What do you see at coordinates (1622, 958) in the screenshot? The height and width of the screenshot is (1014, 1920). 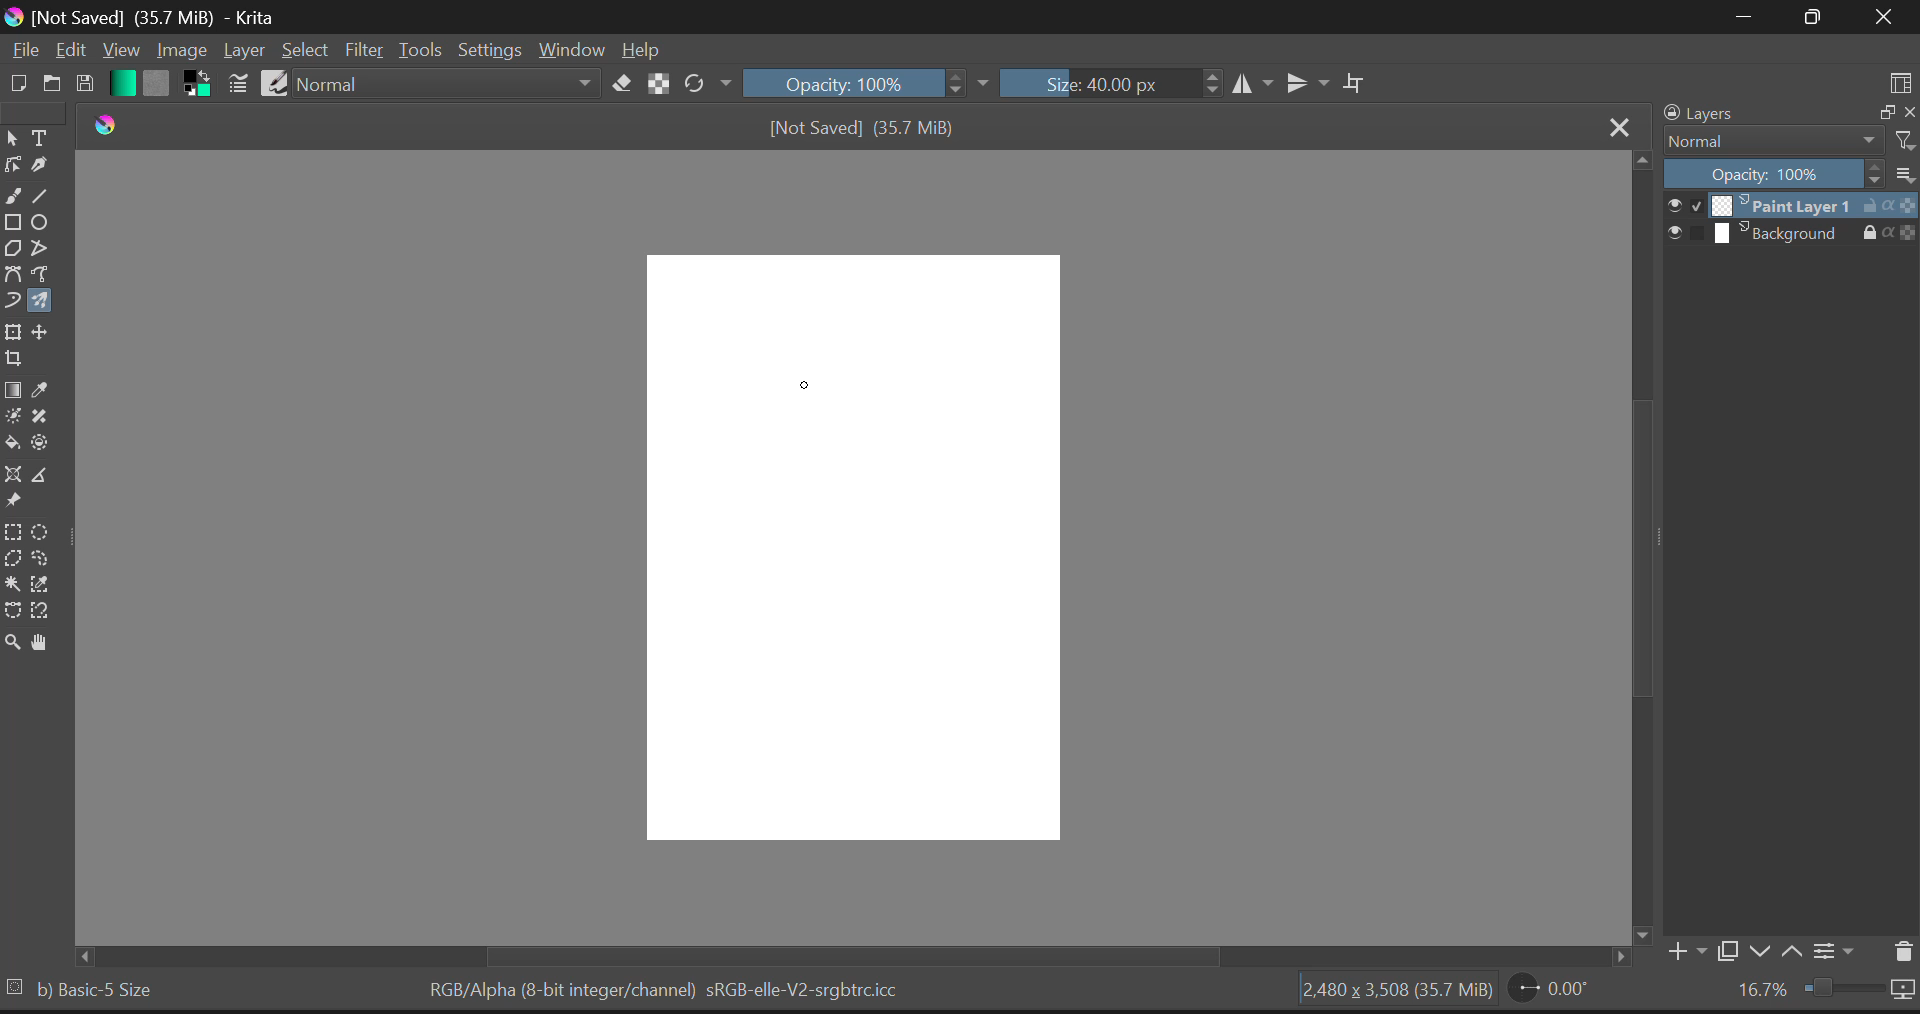 I see `` at bounding box center [1622, 958].